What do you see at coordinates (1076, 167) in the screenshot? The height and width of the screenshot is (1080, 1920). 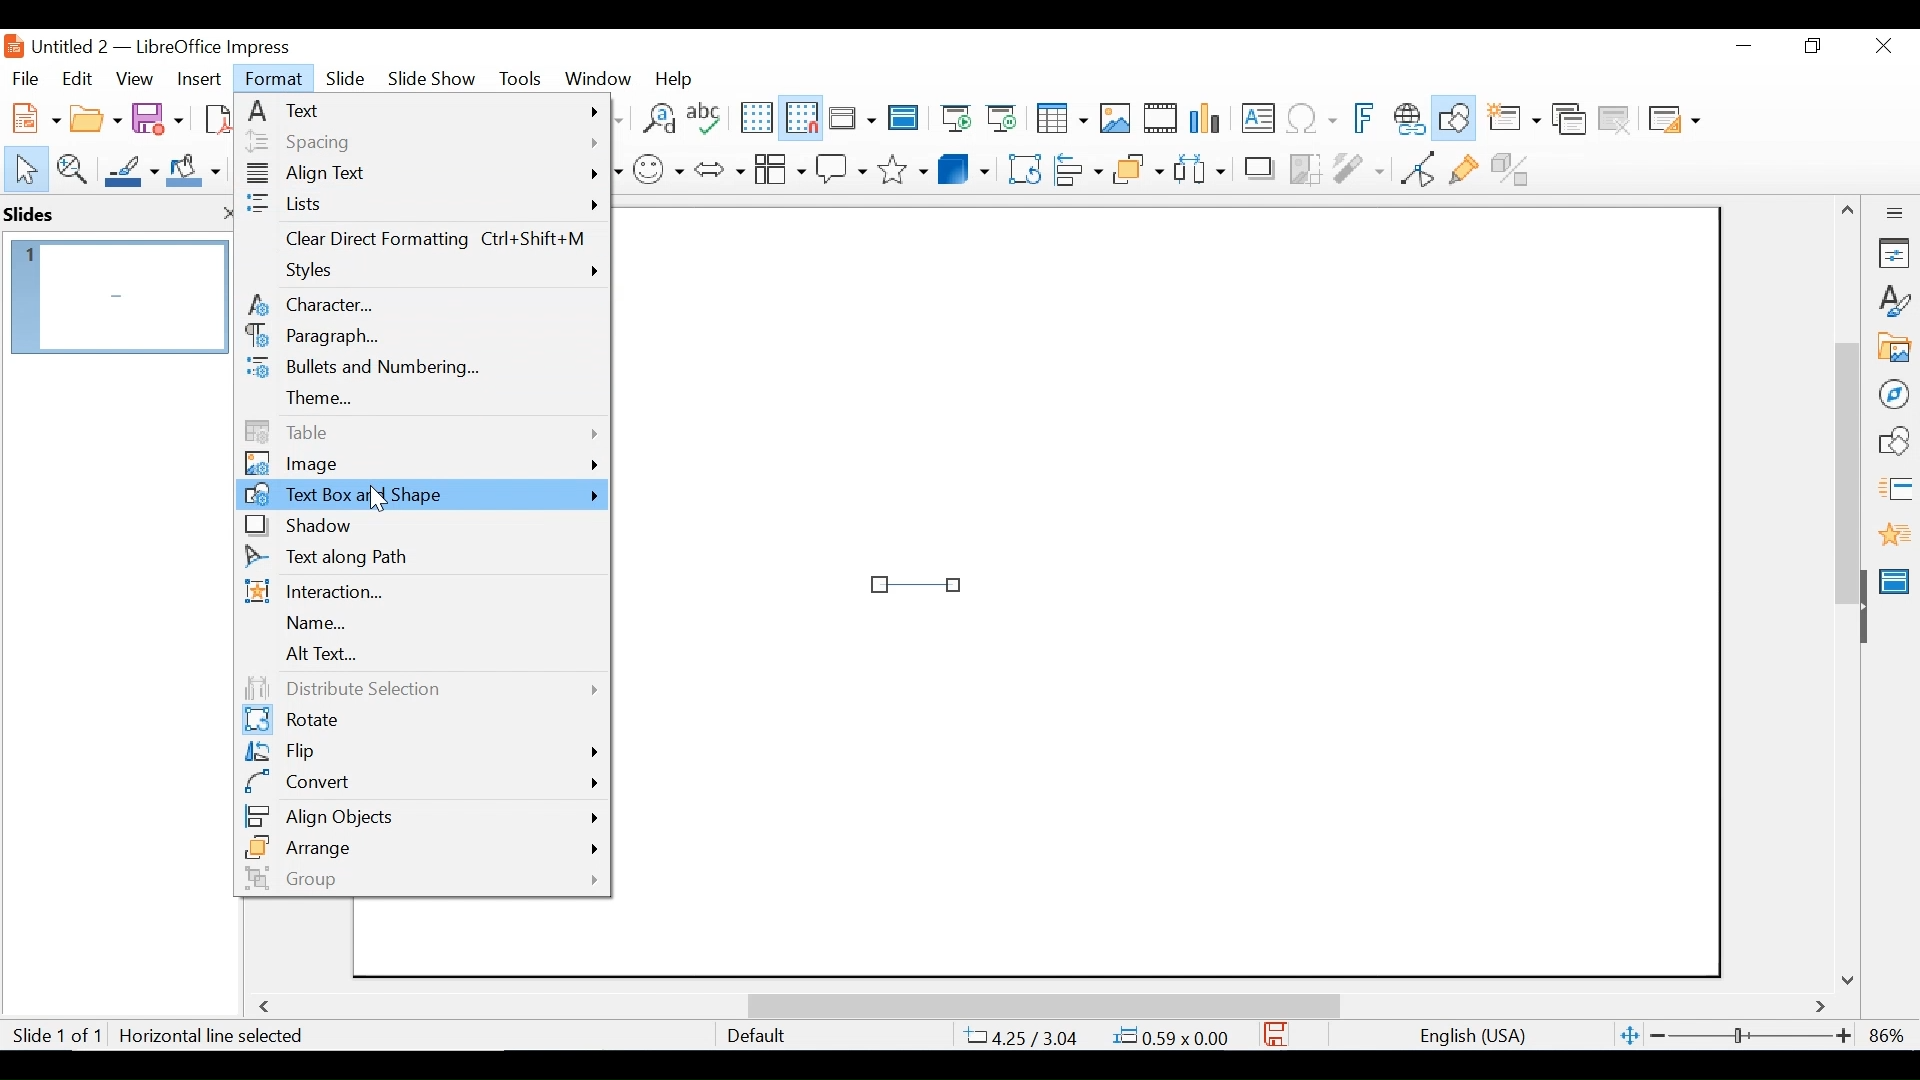 I see `Align Objects` at bounding box center [1076, 167].